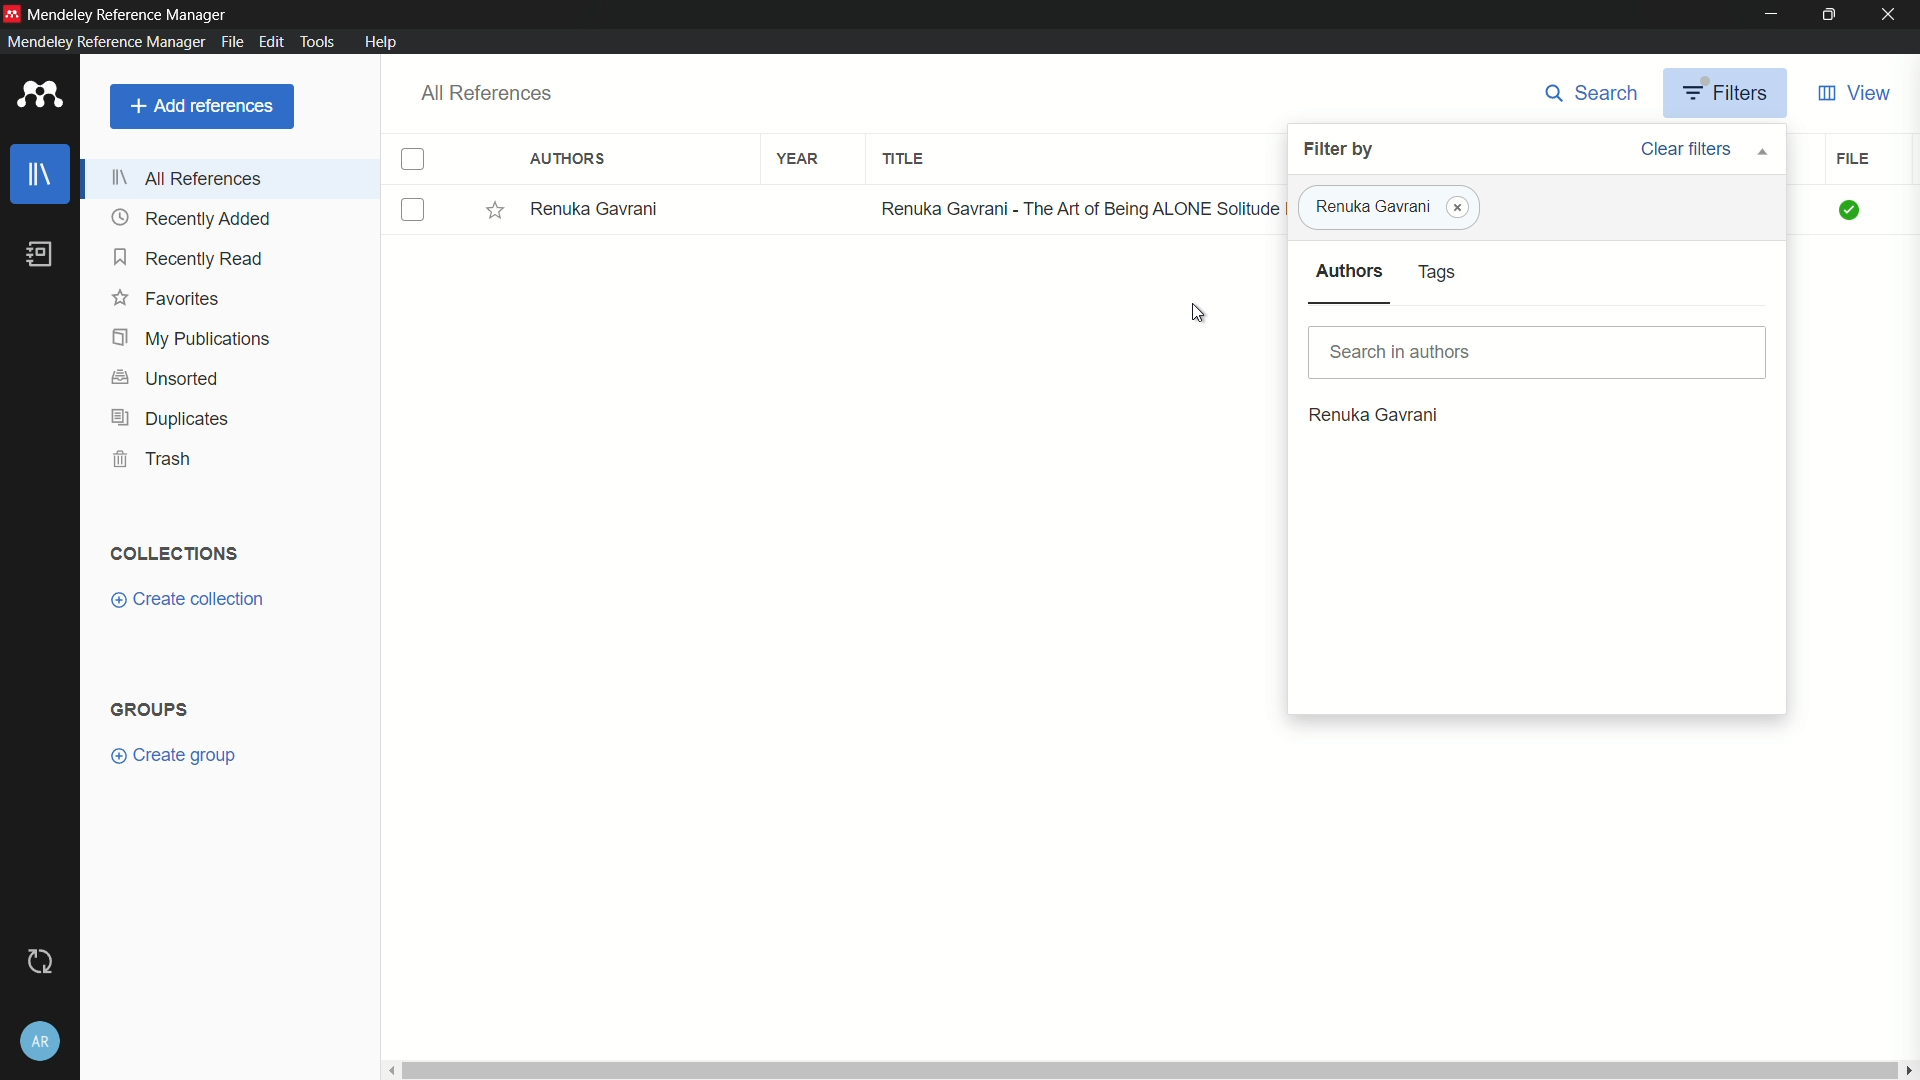 The height and width of the screenshot is (1080, 1920). I want to click on recently added, so click(191, 218).